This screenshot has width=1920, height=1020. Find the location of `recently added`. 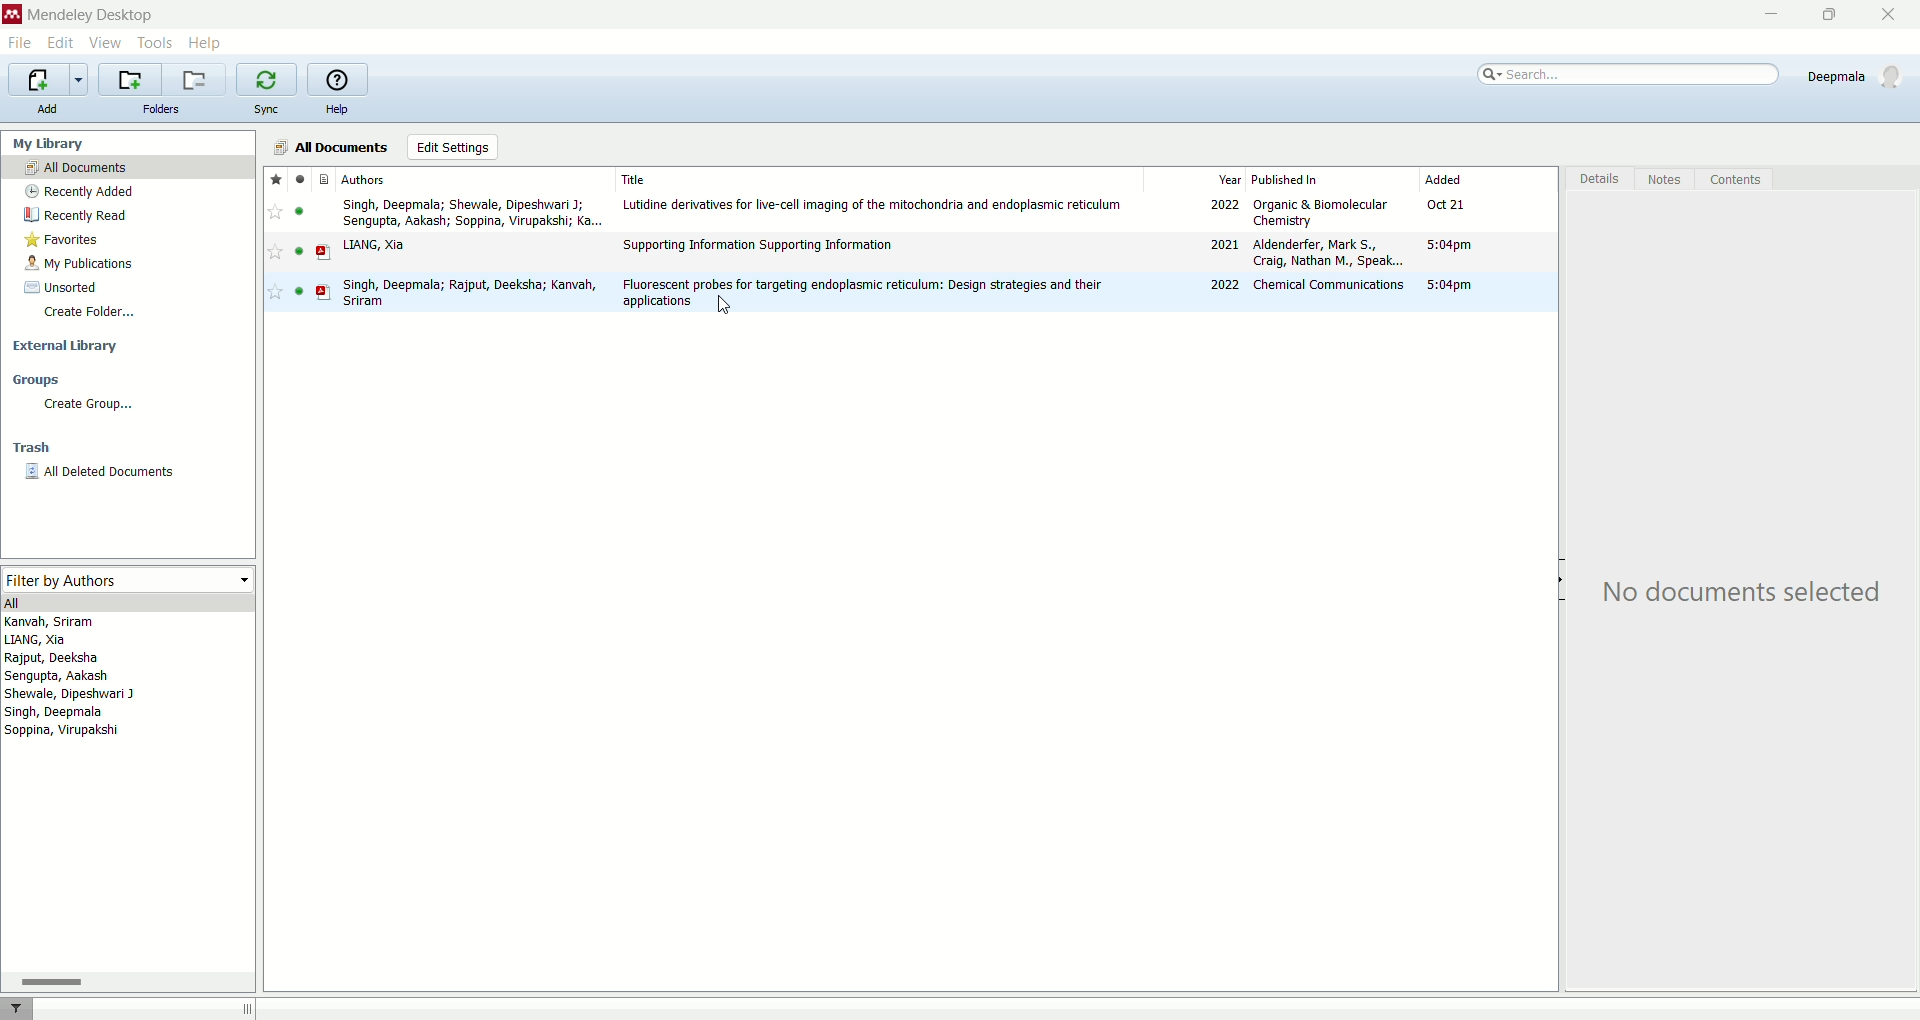

recently added is located at coordinates (82, 191).